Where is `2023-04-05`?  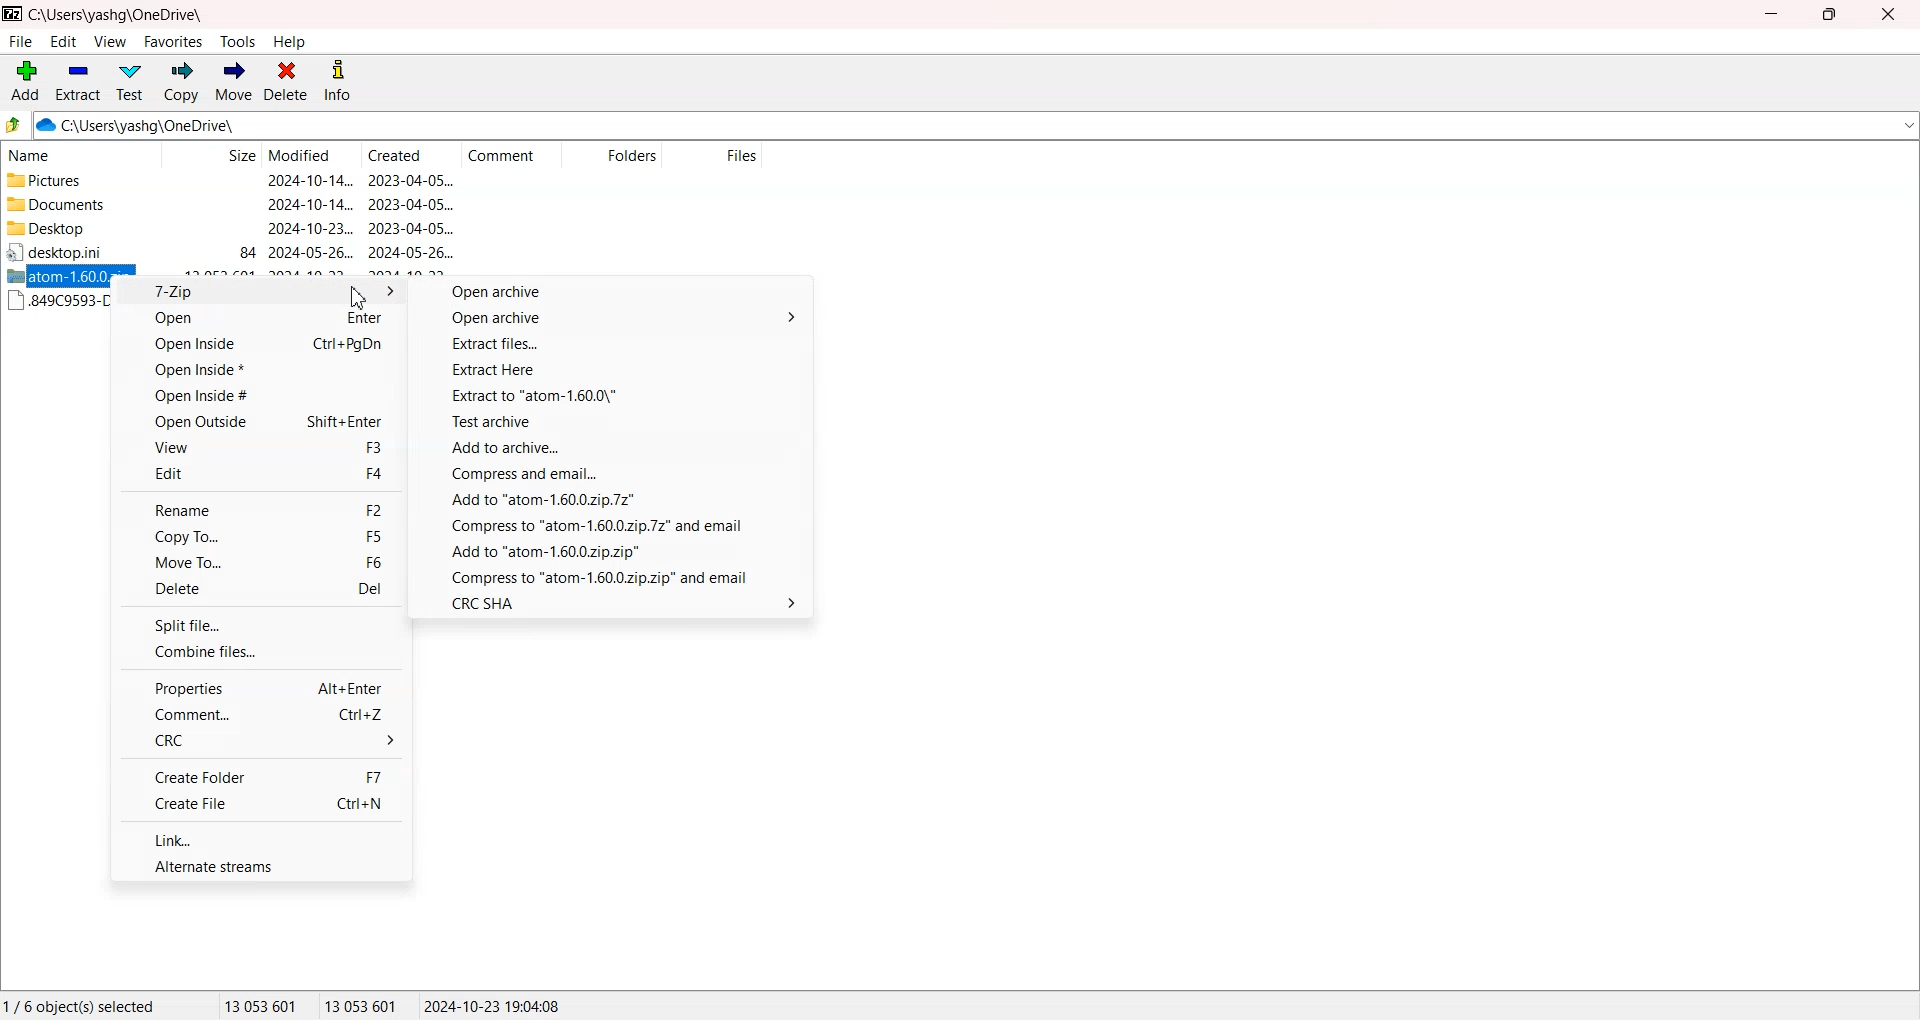 2023-04-05 is located at coordinates (411, 180).